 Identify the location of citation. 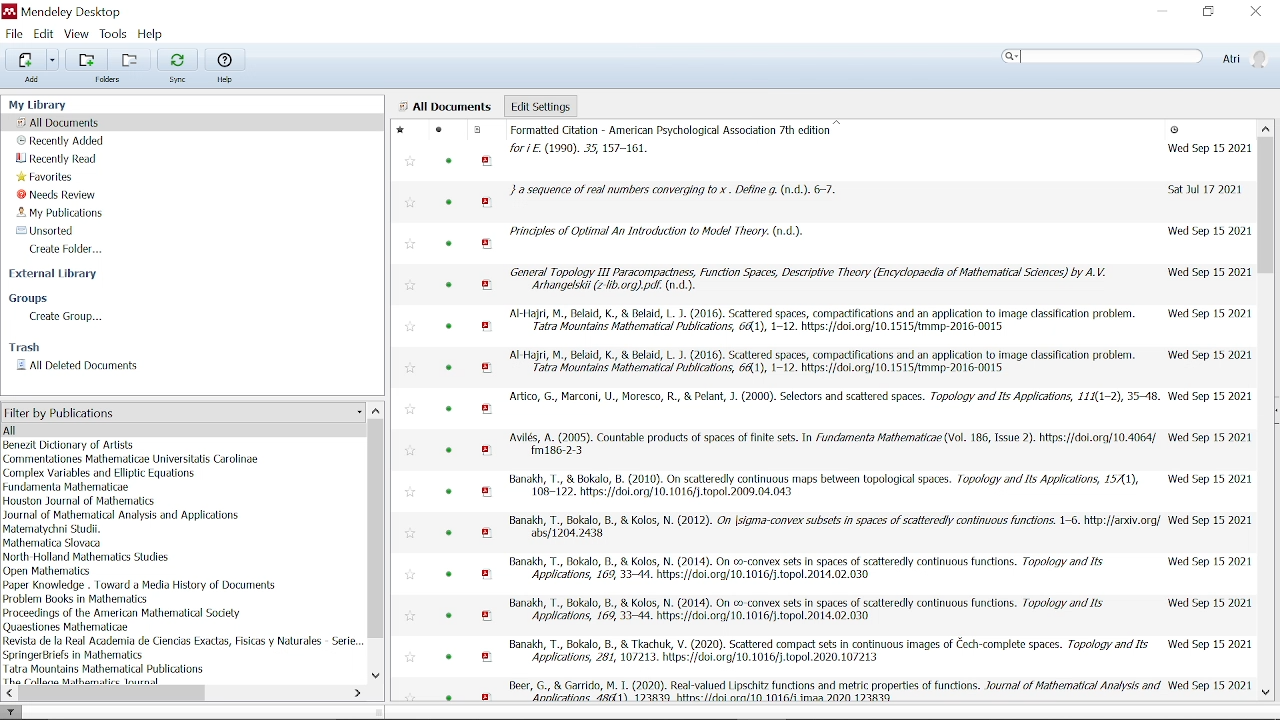
(821, 320).